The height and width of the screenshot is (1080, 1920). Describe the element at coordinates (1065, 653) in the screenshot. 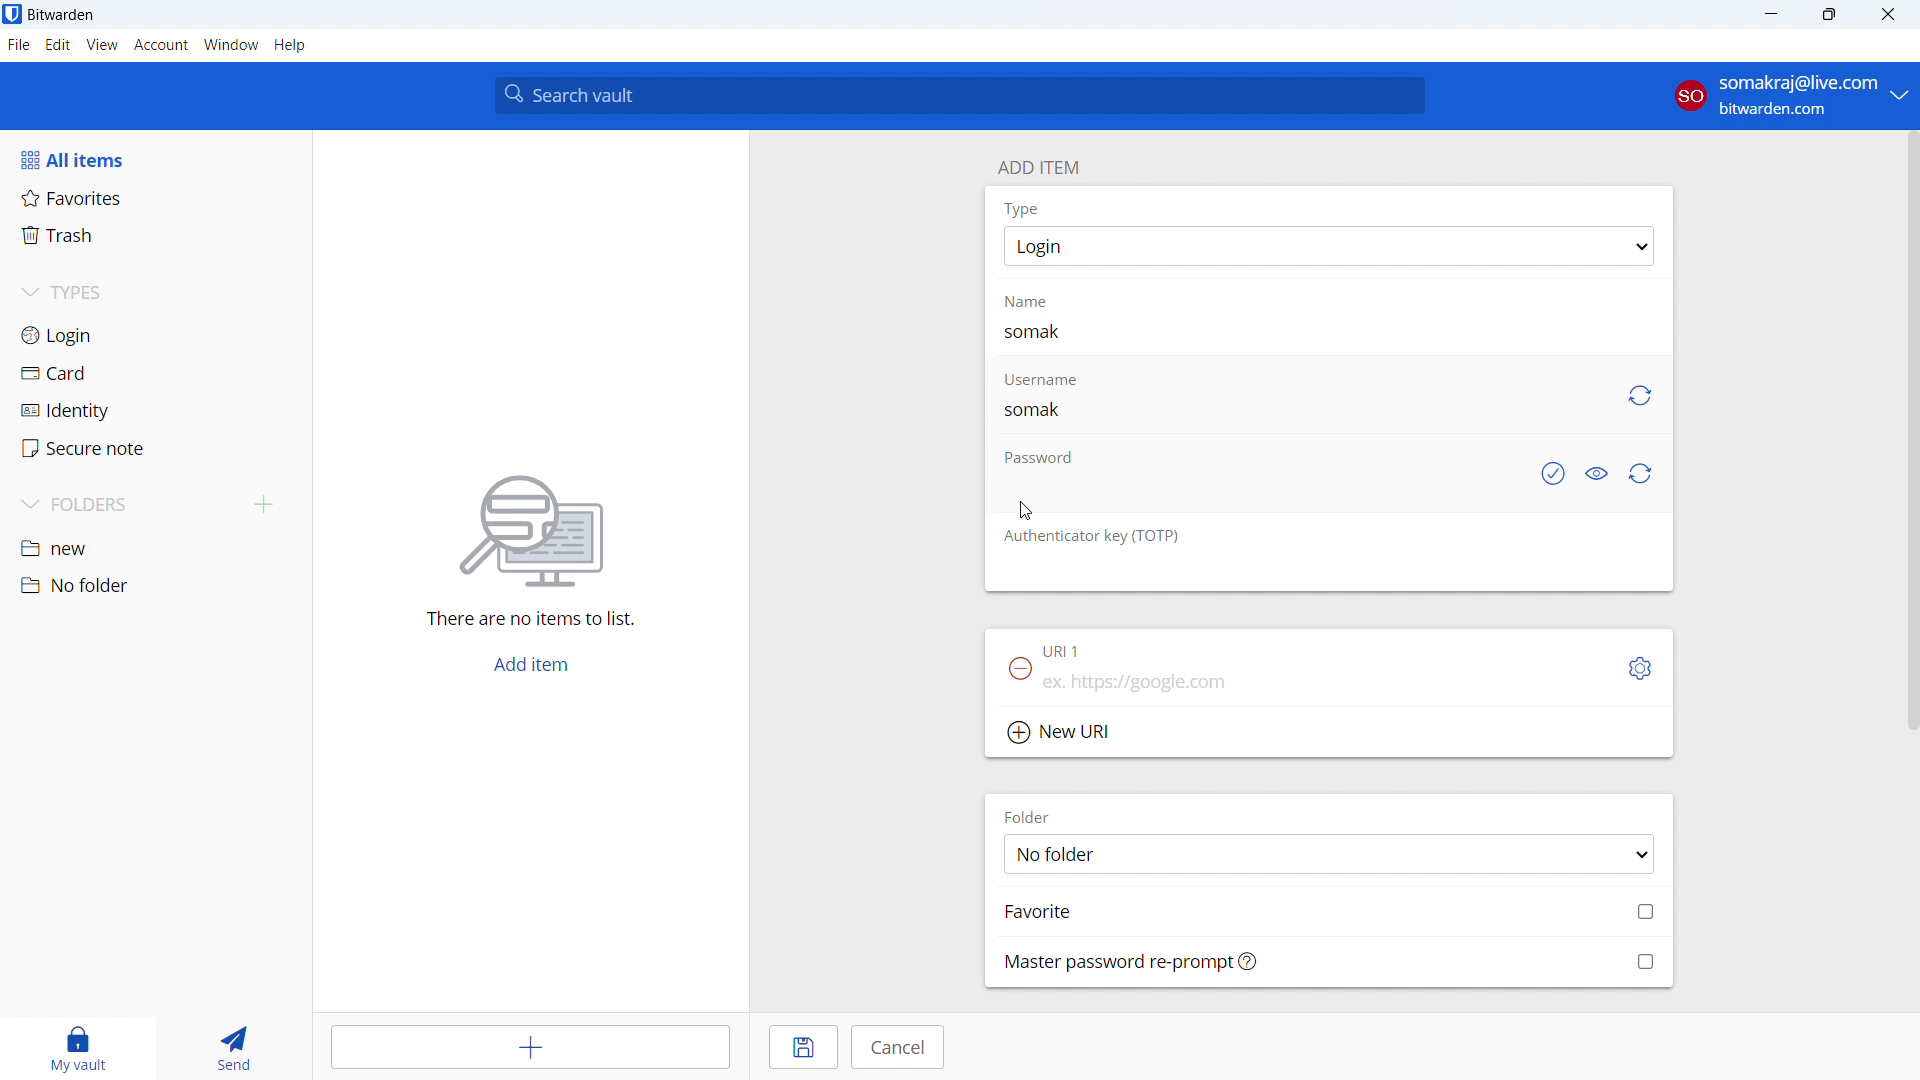

I see `URL 1` at that location.